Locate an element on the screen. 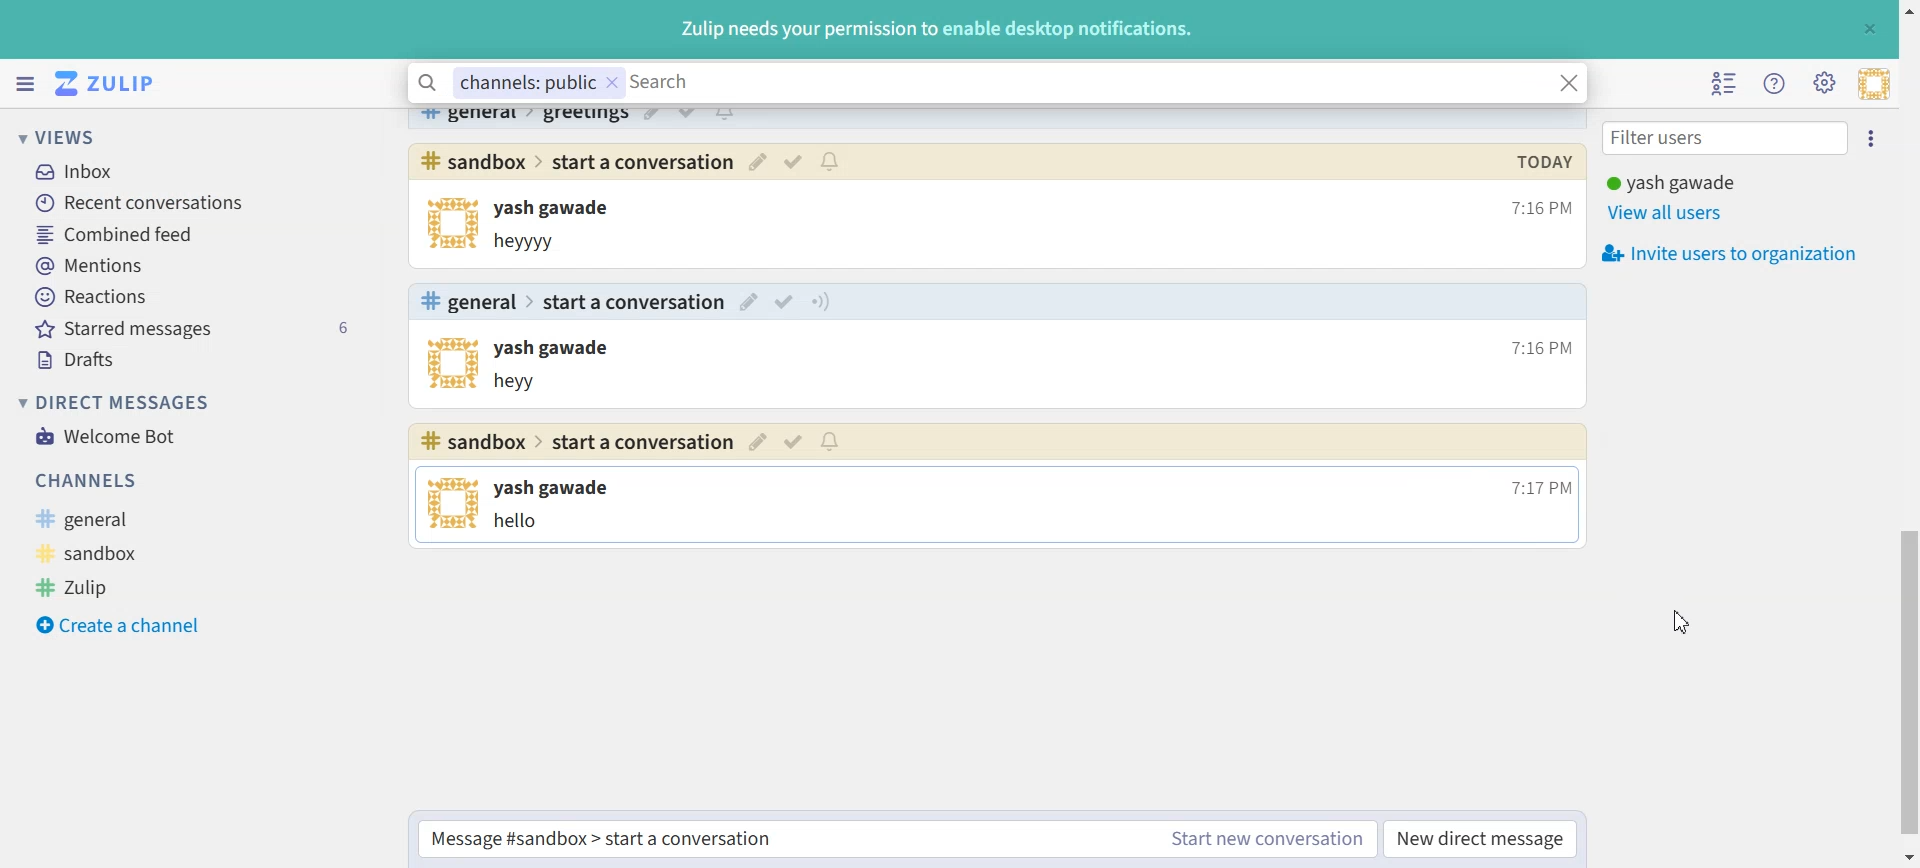  Today is located at coordinates (1543, 160).